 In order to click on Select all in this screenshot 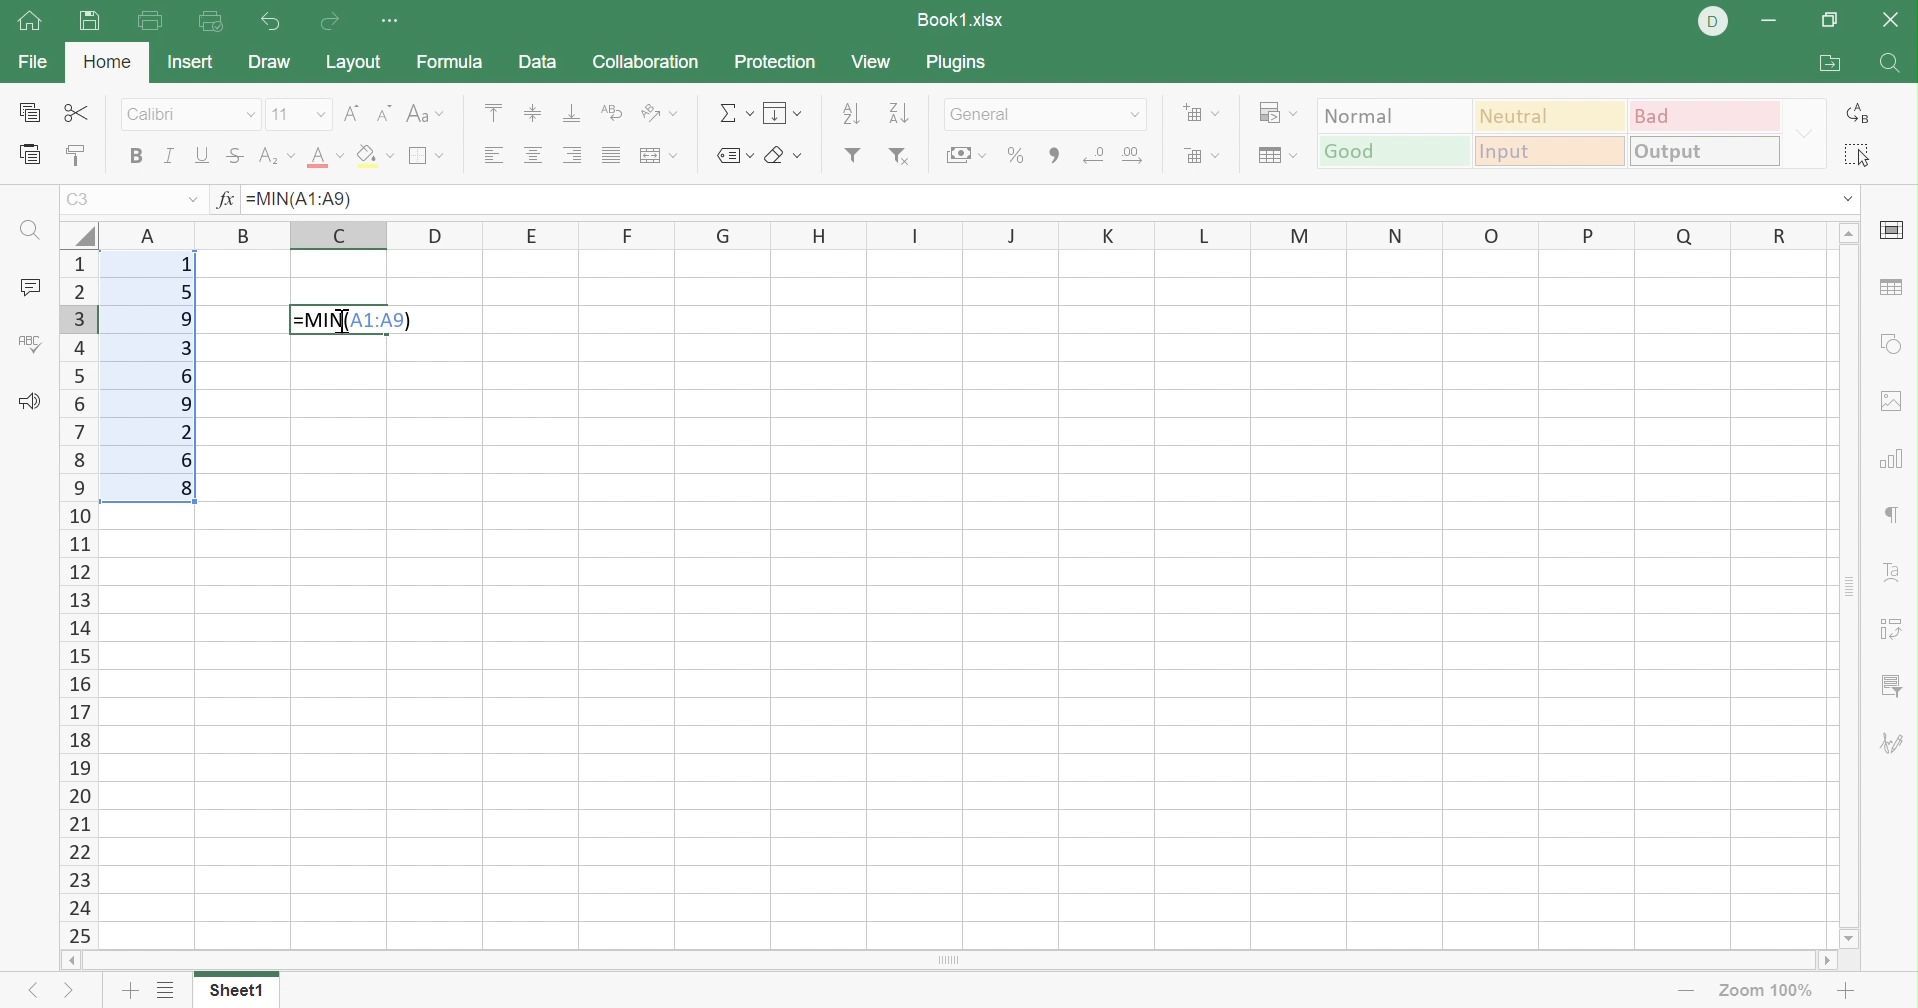, I will do `click(1861, 156)`.